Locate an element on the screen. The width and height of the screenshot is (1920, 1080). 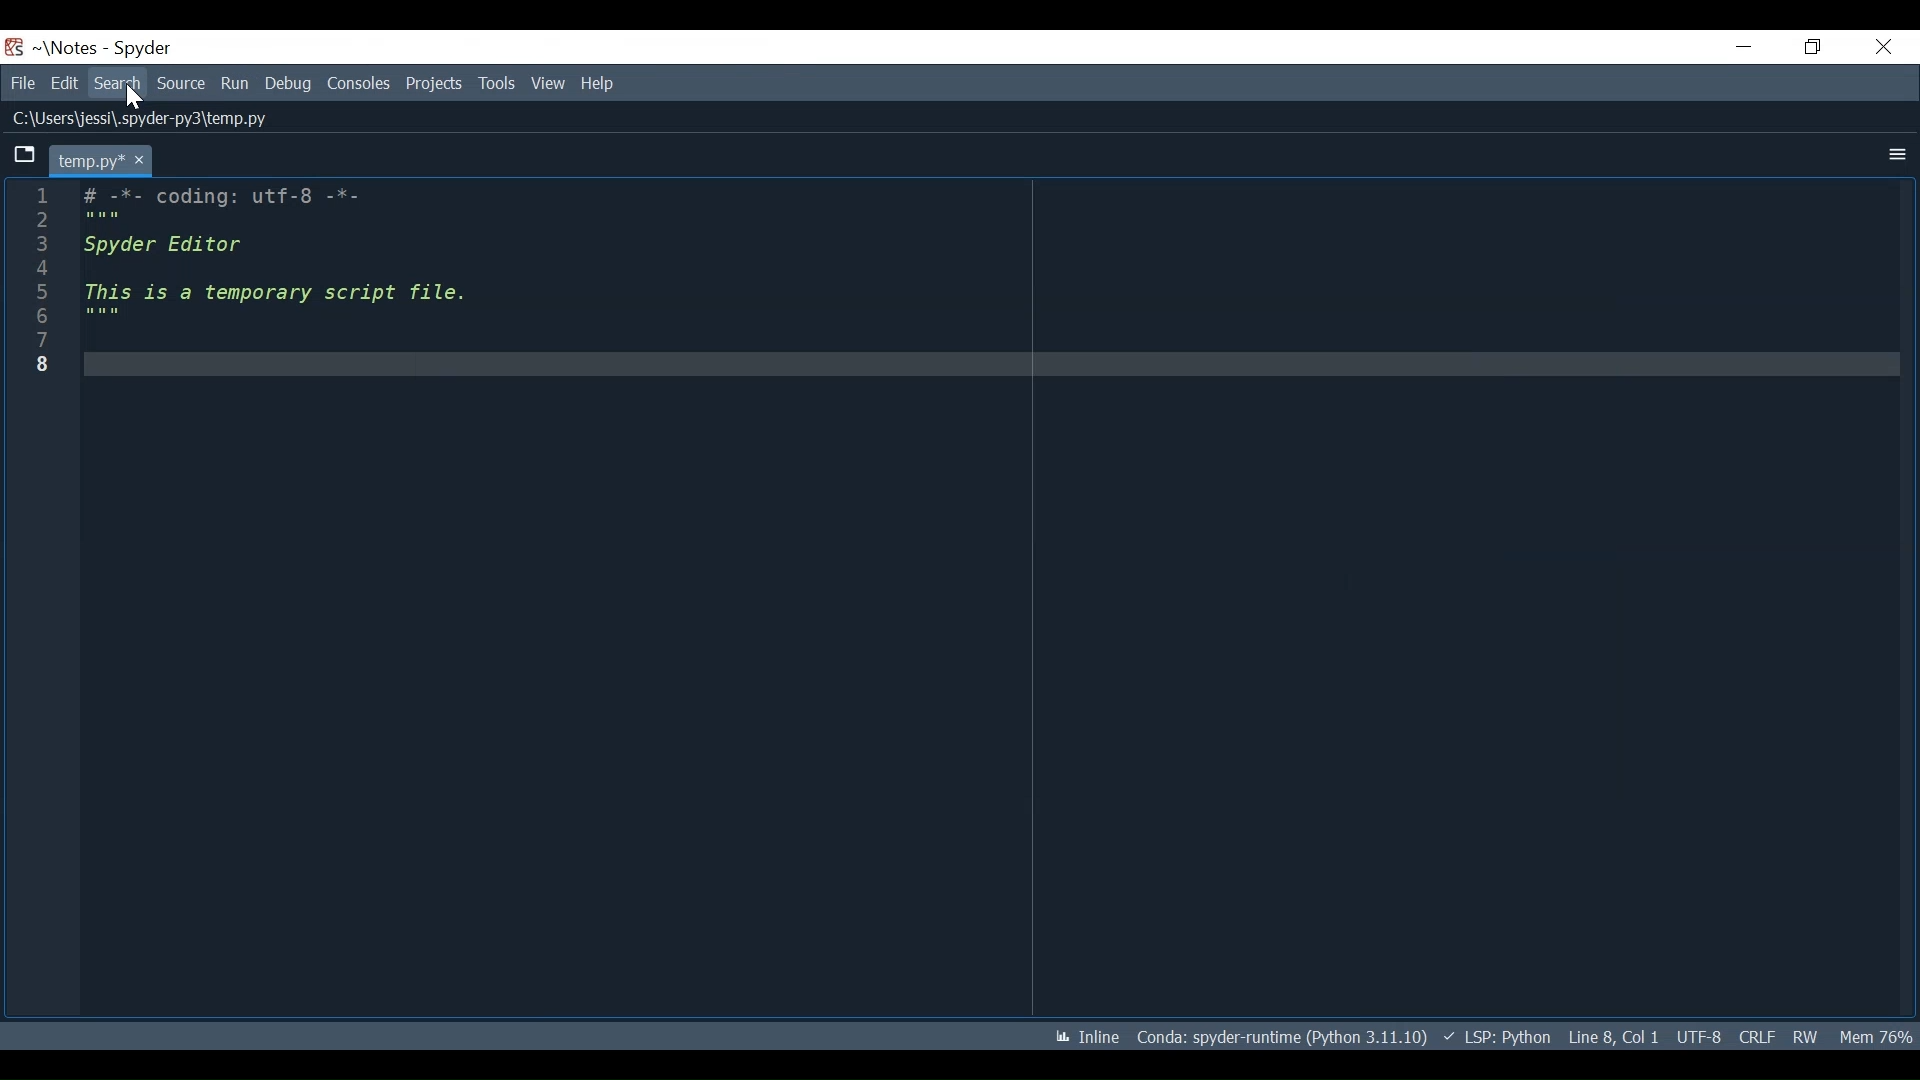
Source is located at coordinates (179, 84).